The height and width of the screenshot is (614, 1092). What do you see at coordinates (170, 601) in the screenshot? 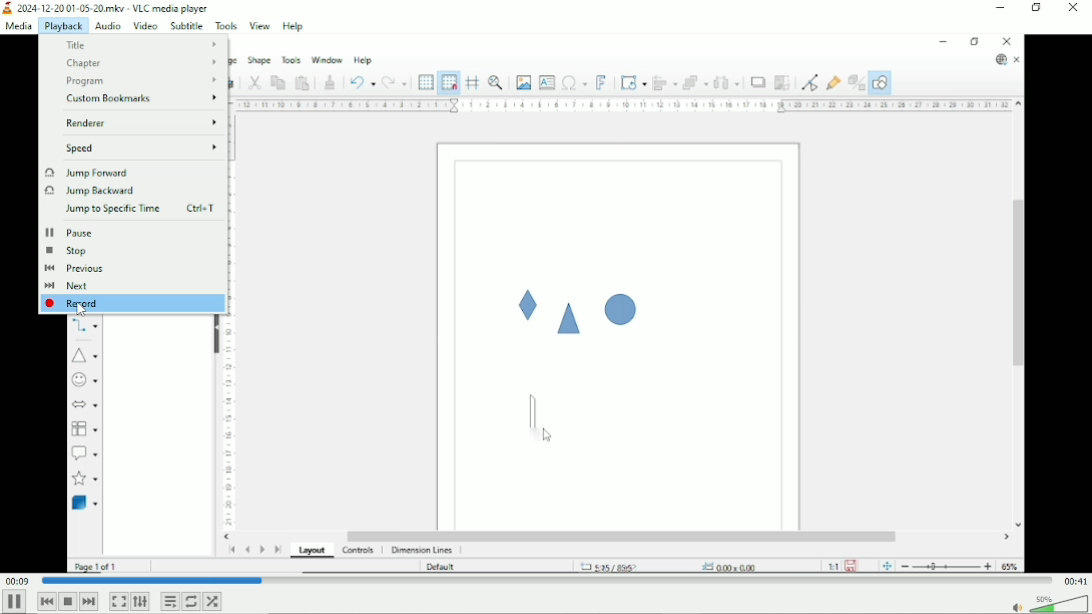
I see `Toggle playlist` at bounding box center [170, 601].